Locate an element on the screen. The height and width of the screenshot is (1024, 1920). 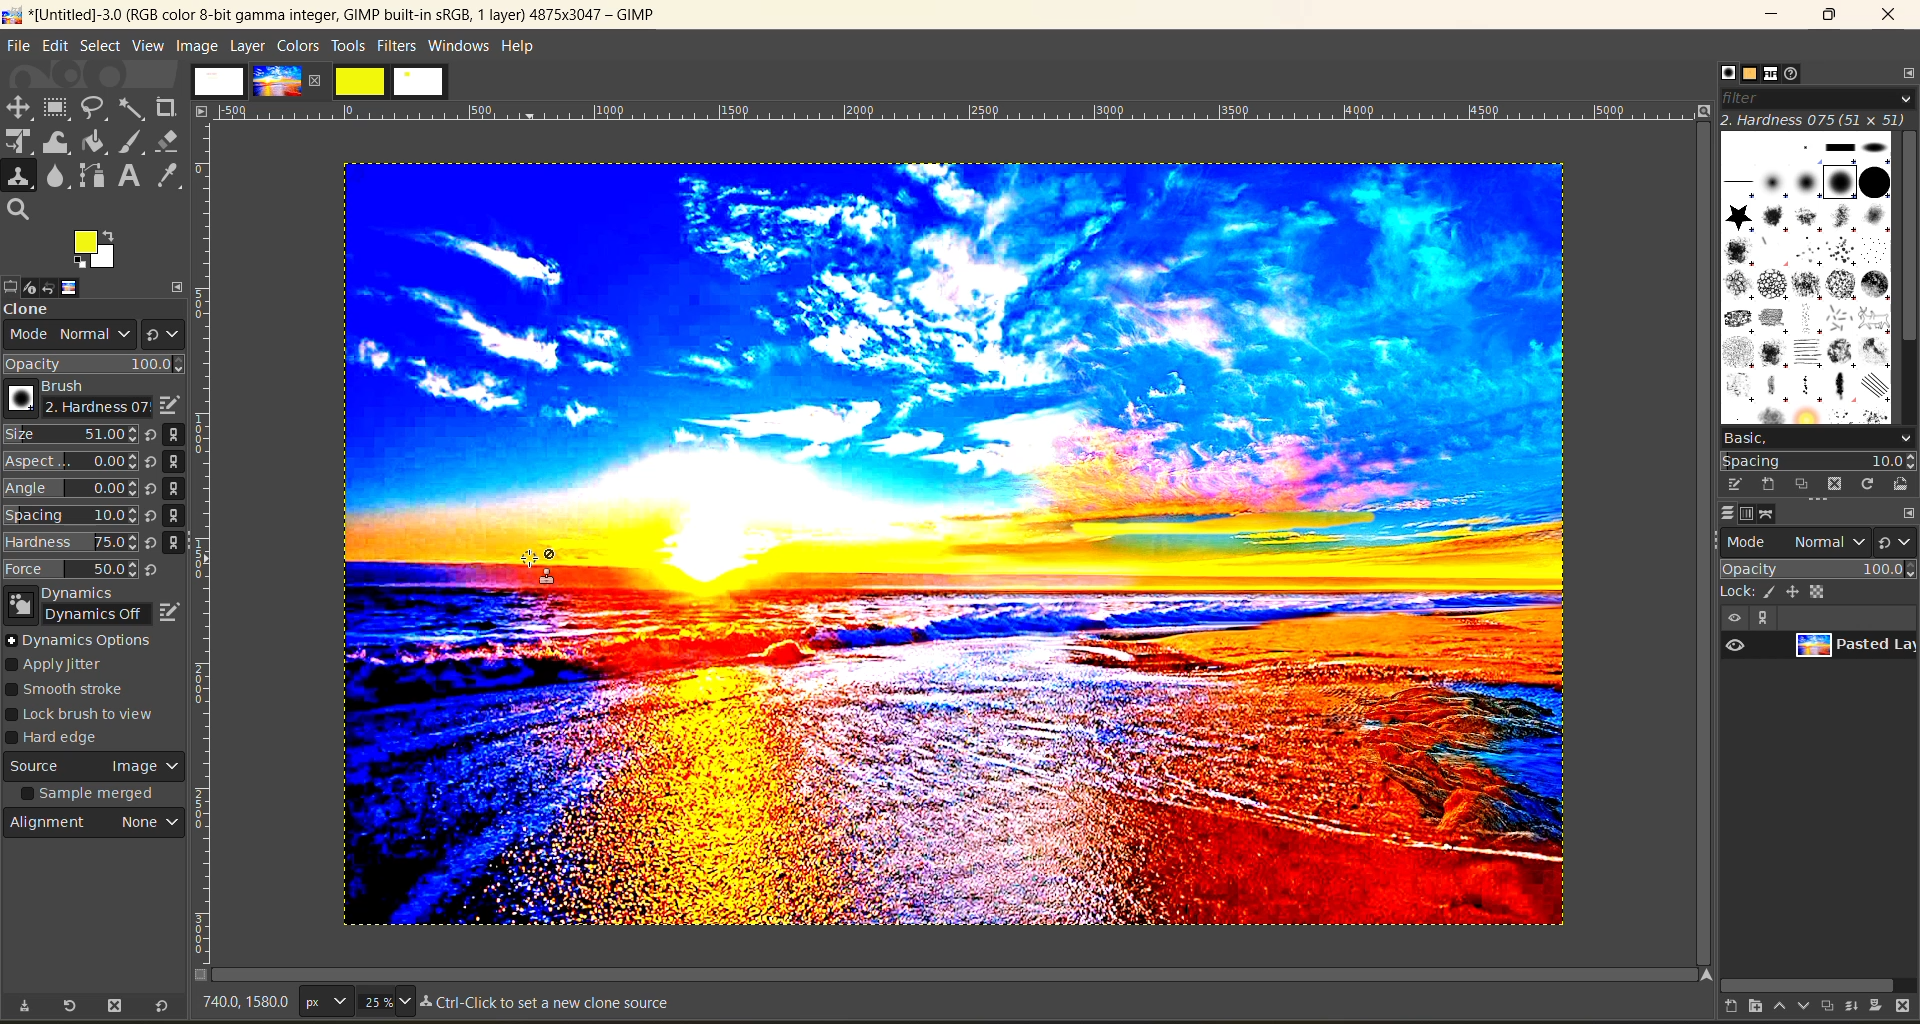
source is located at coordinates (95, 769).